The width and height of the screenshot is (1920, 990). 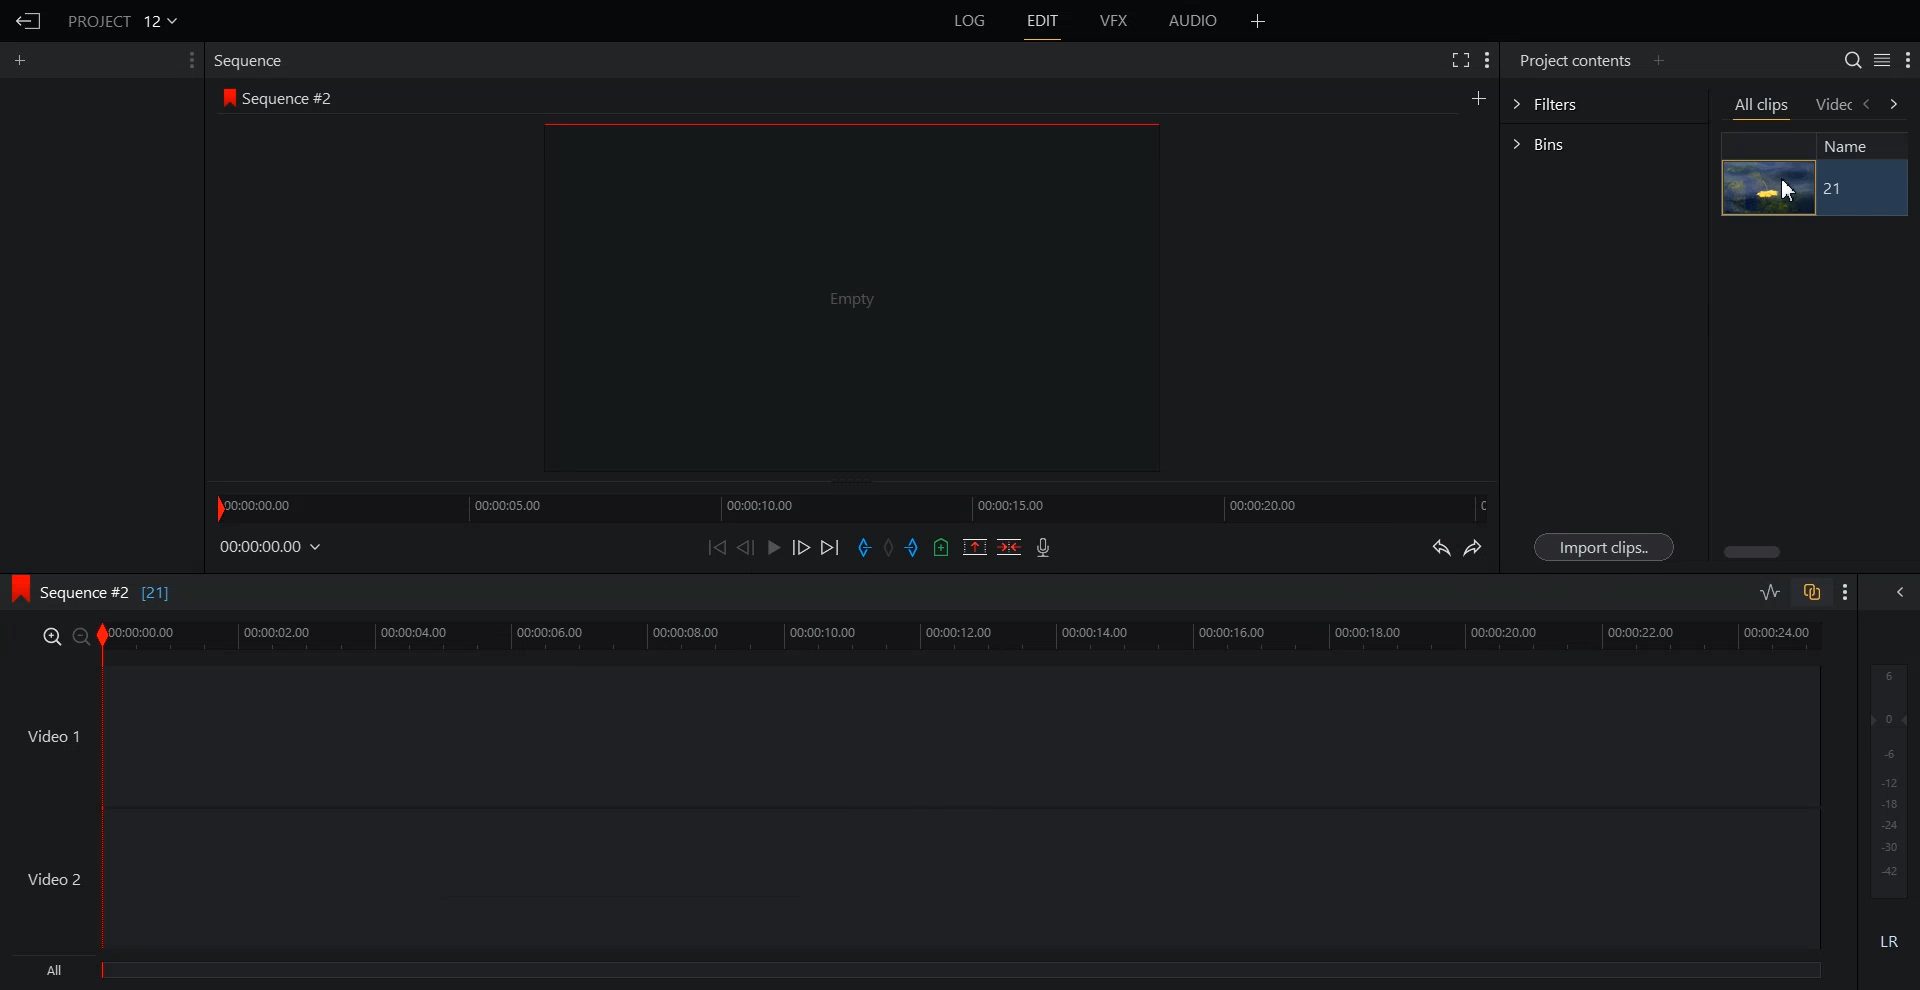 What do you see at coordinates (1604, 105) in the screenshot?
I see `Filters` at bounding box center [1604, 105].